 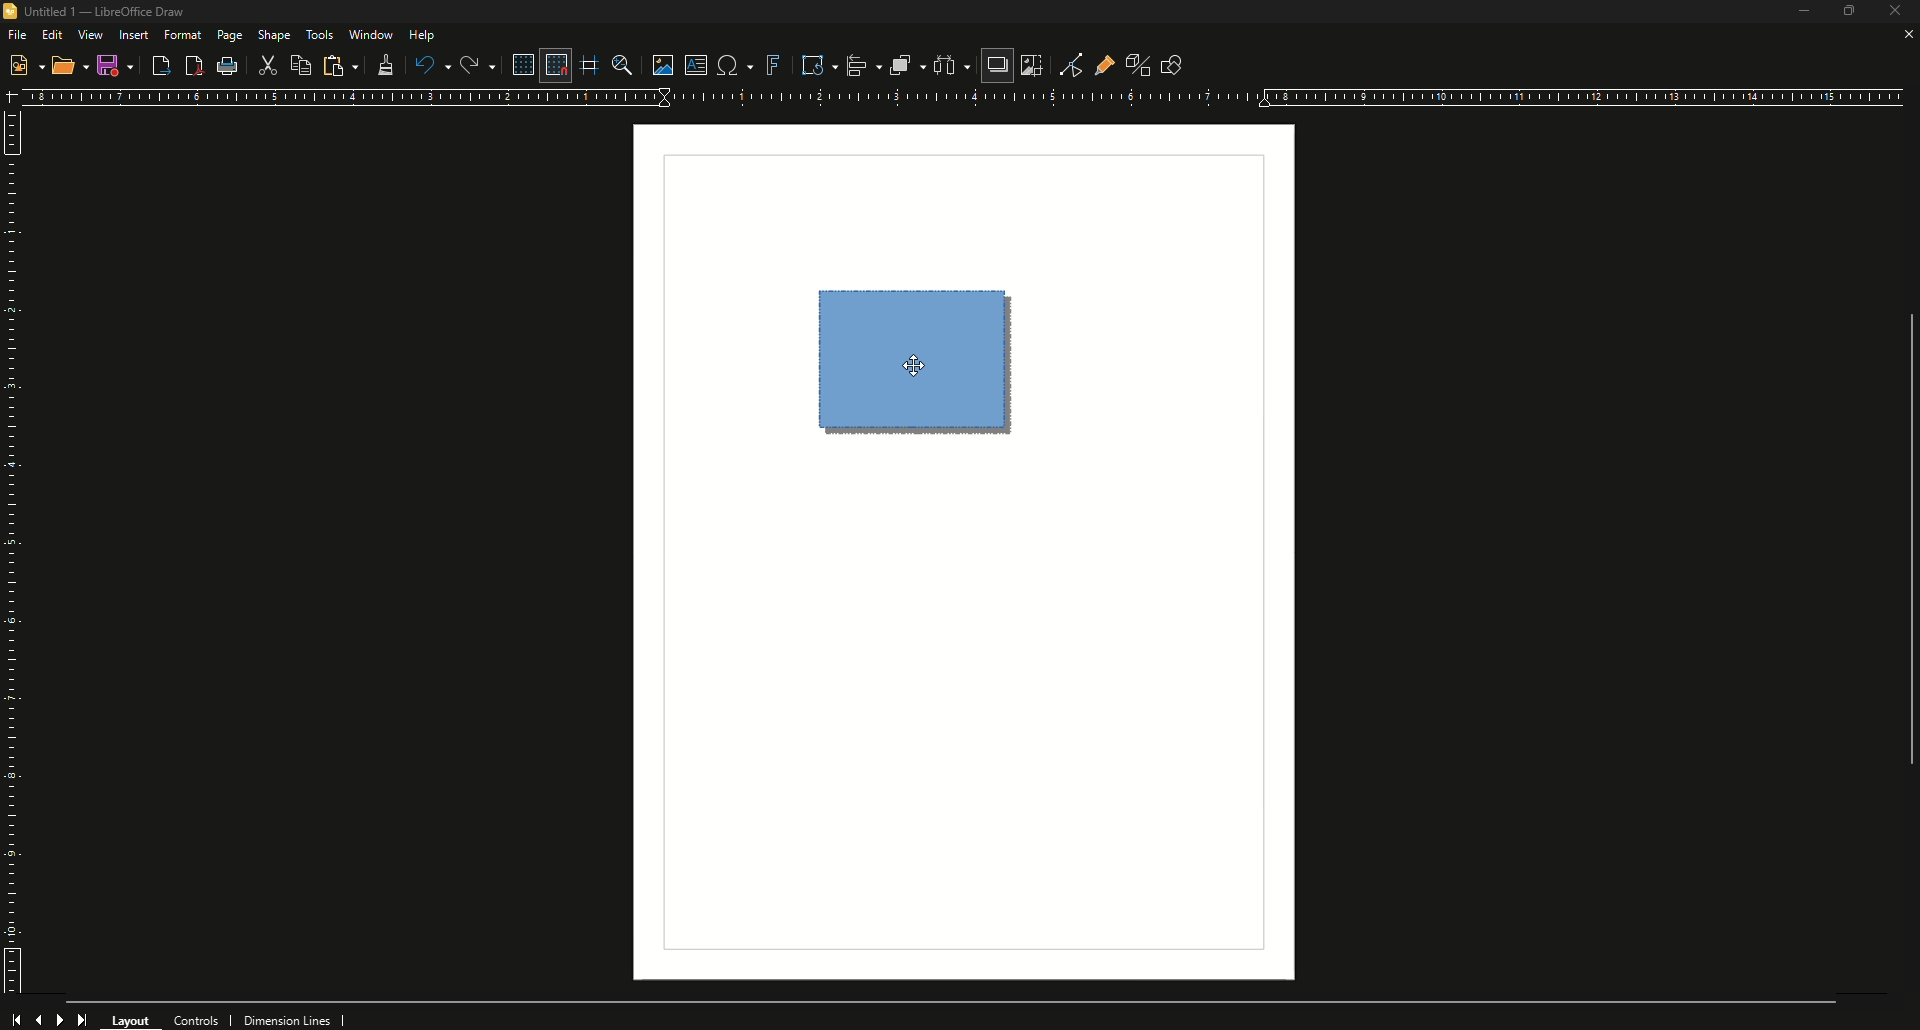 I want to click on Show Draw Function, so click(x=1171, y=63).